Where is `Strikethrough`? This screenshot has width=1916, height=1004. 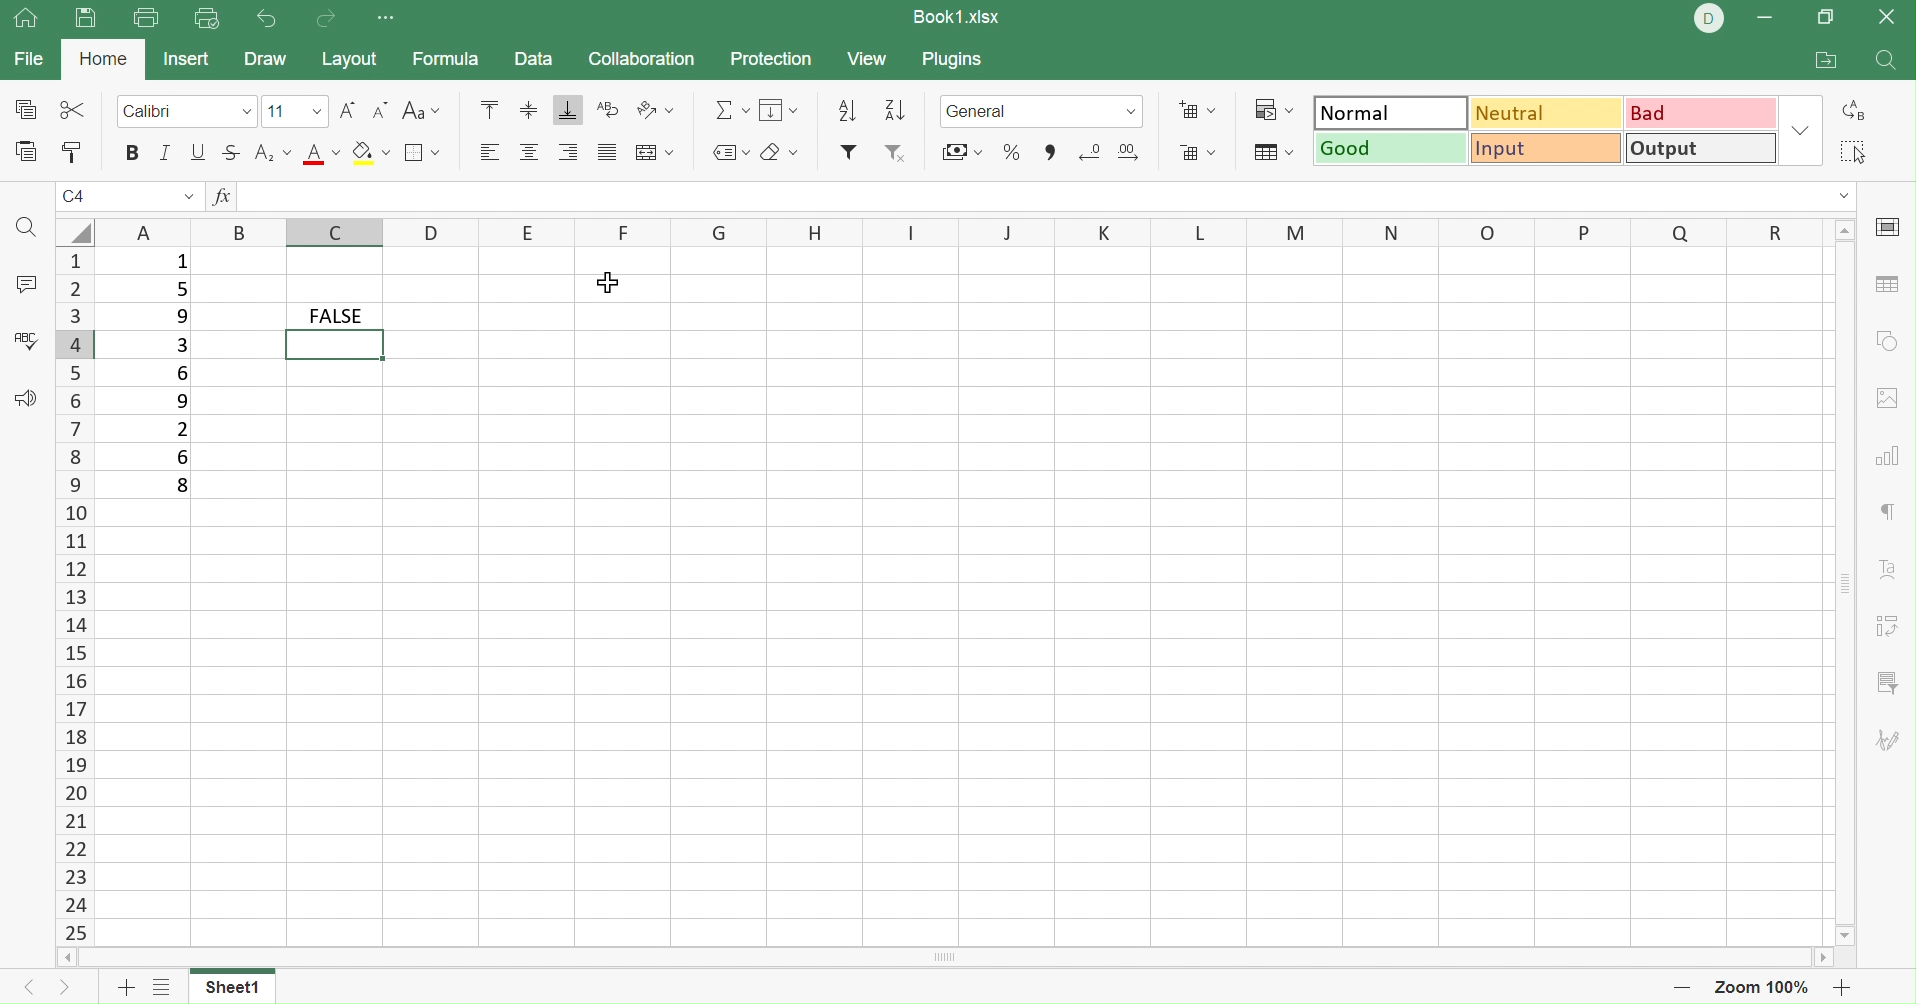
Strikethrough is located at coordinates (230, 152).